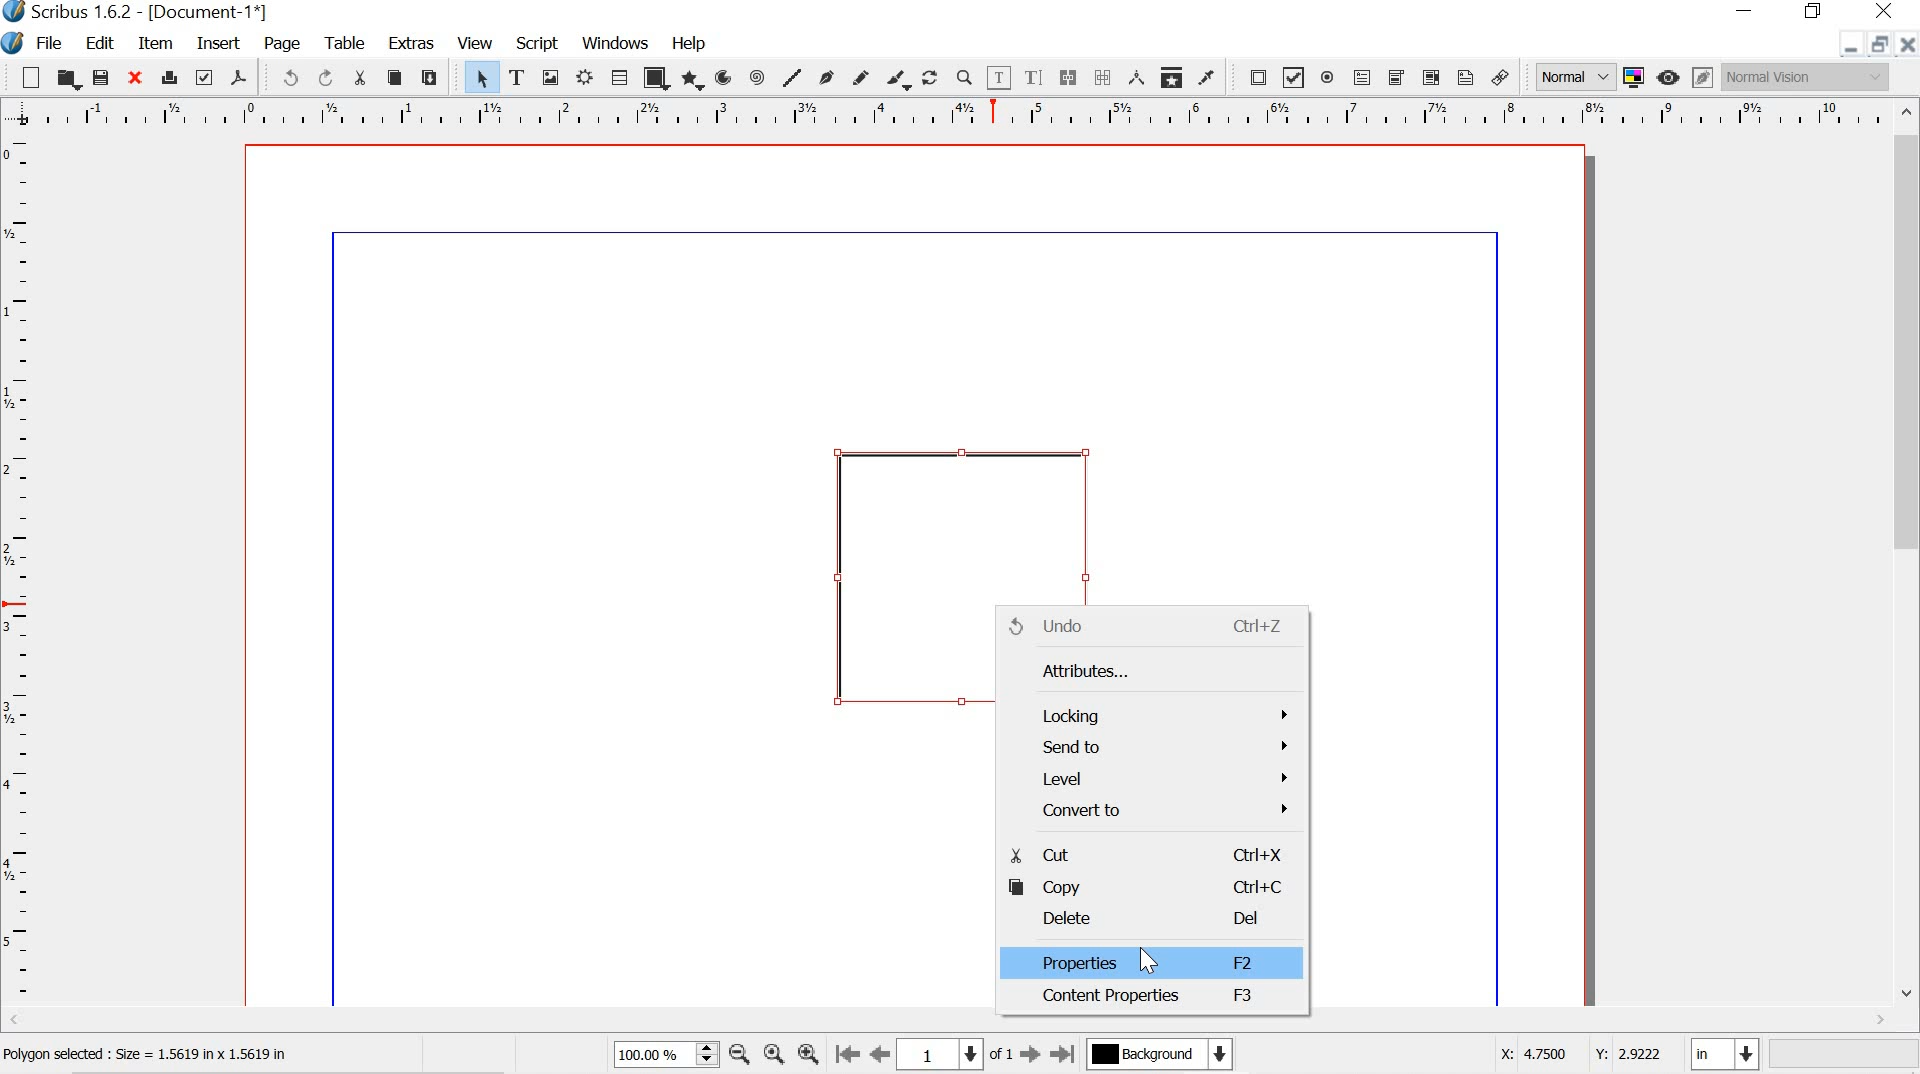  Describe the element at coordinates (808, 1056) in the screenshot. I see `zoom in` at that location.